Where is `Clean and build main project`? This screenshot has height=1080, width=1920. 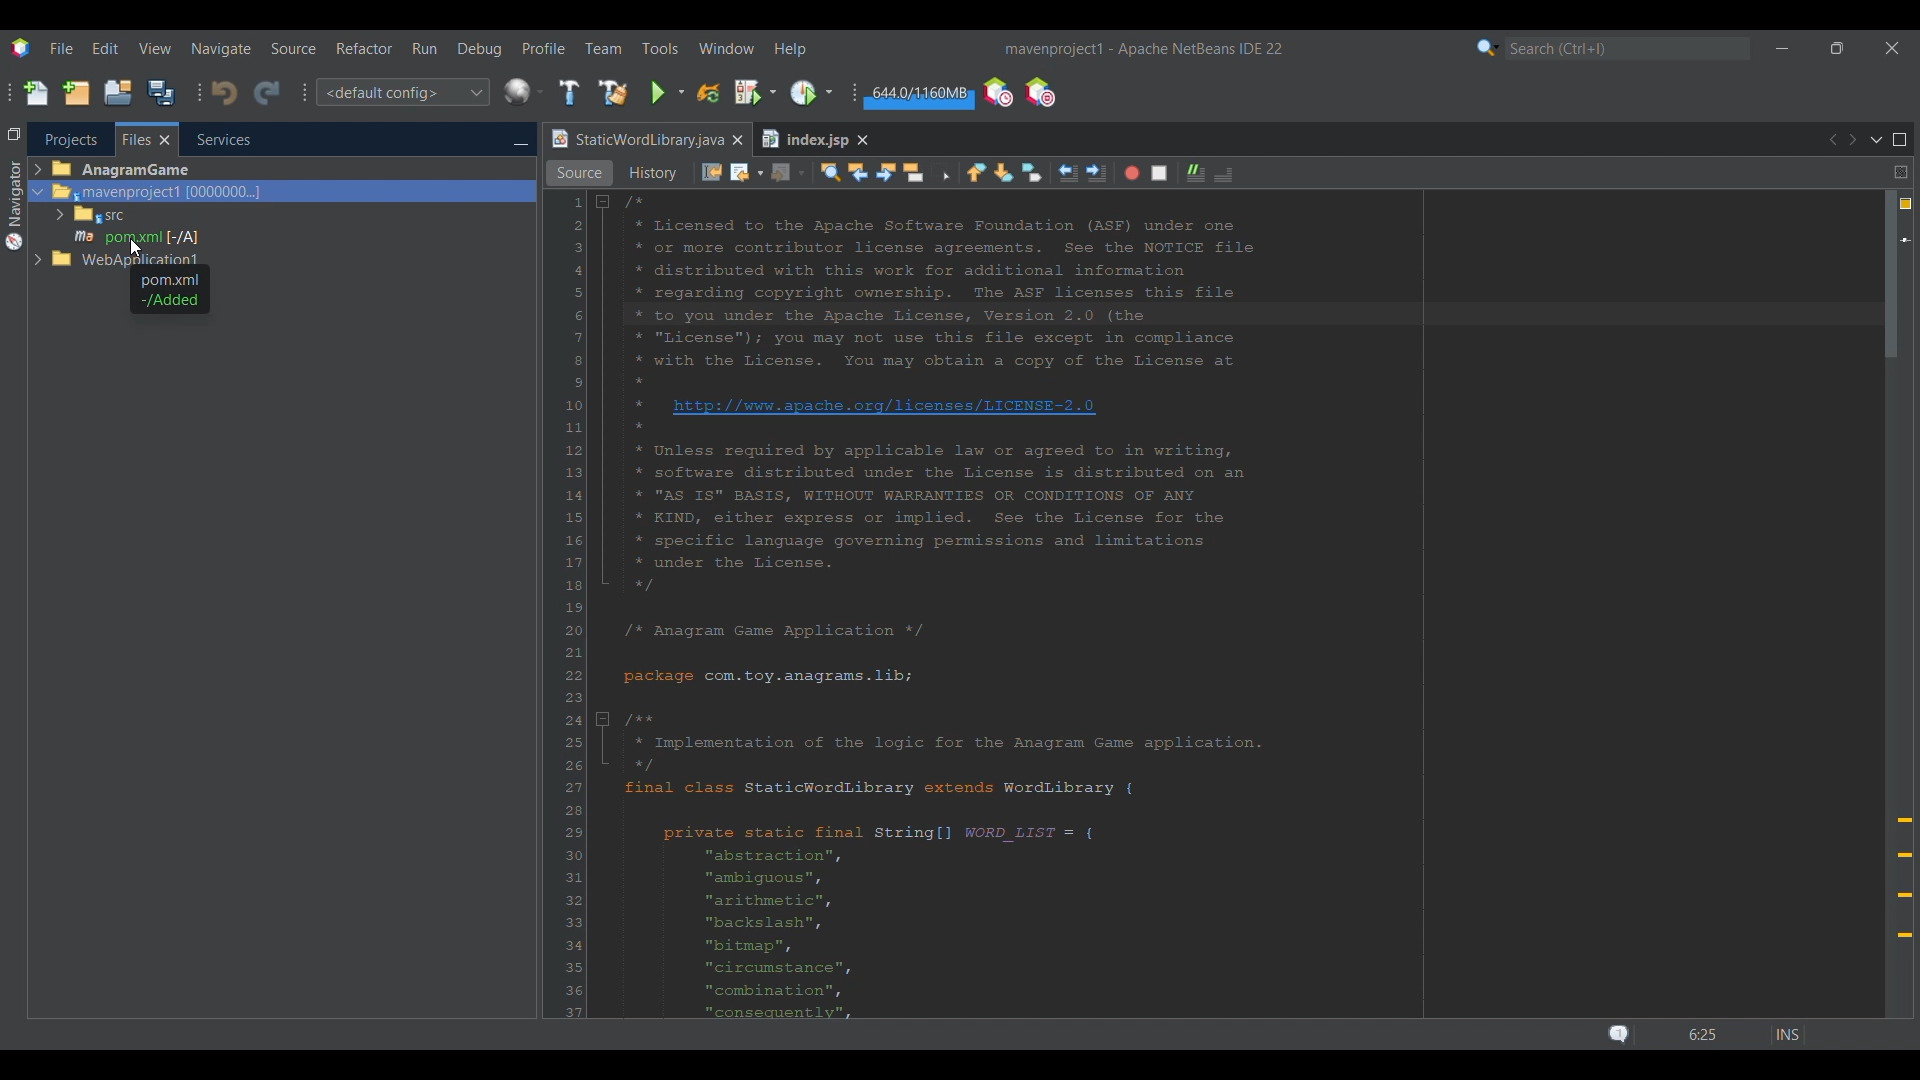 Clean and build main project is located at coordinates (613, 93).